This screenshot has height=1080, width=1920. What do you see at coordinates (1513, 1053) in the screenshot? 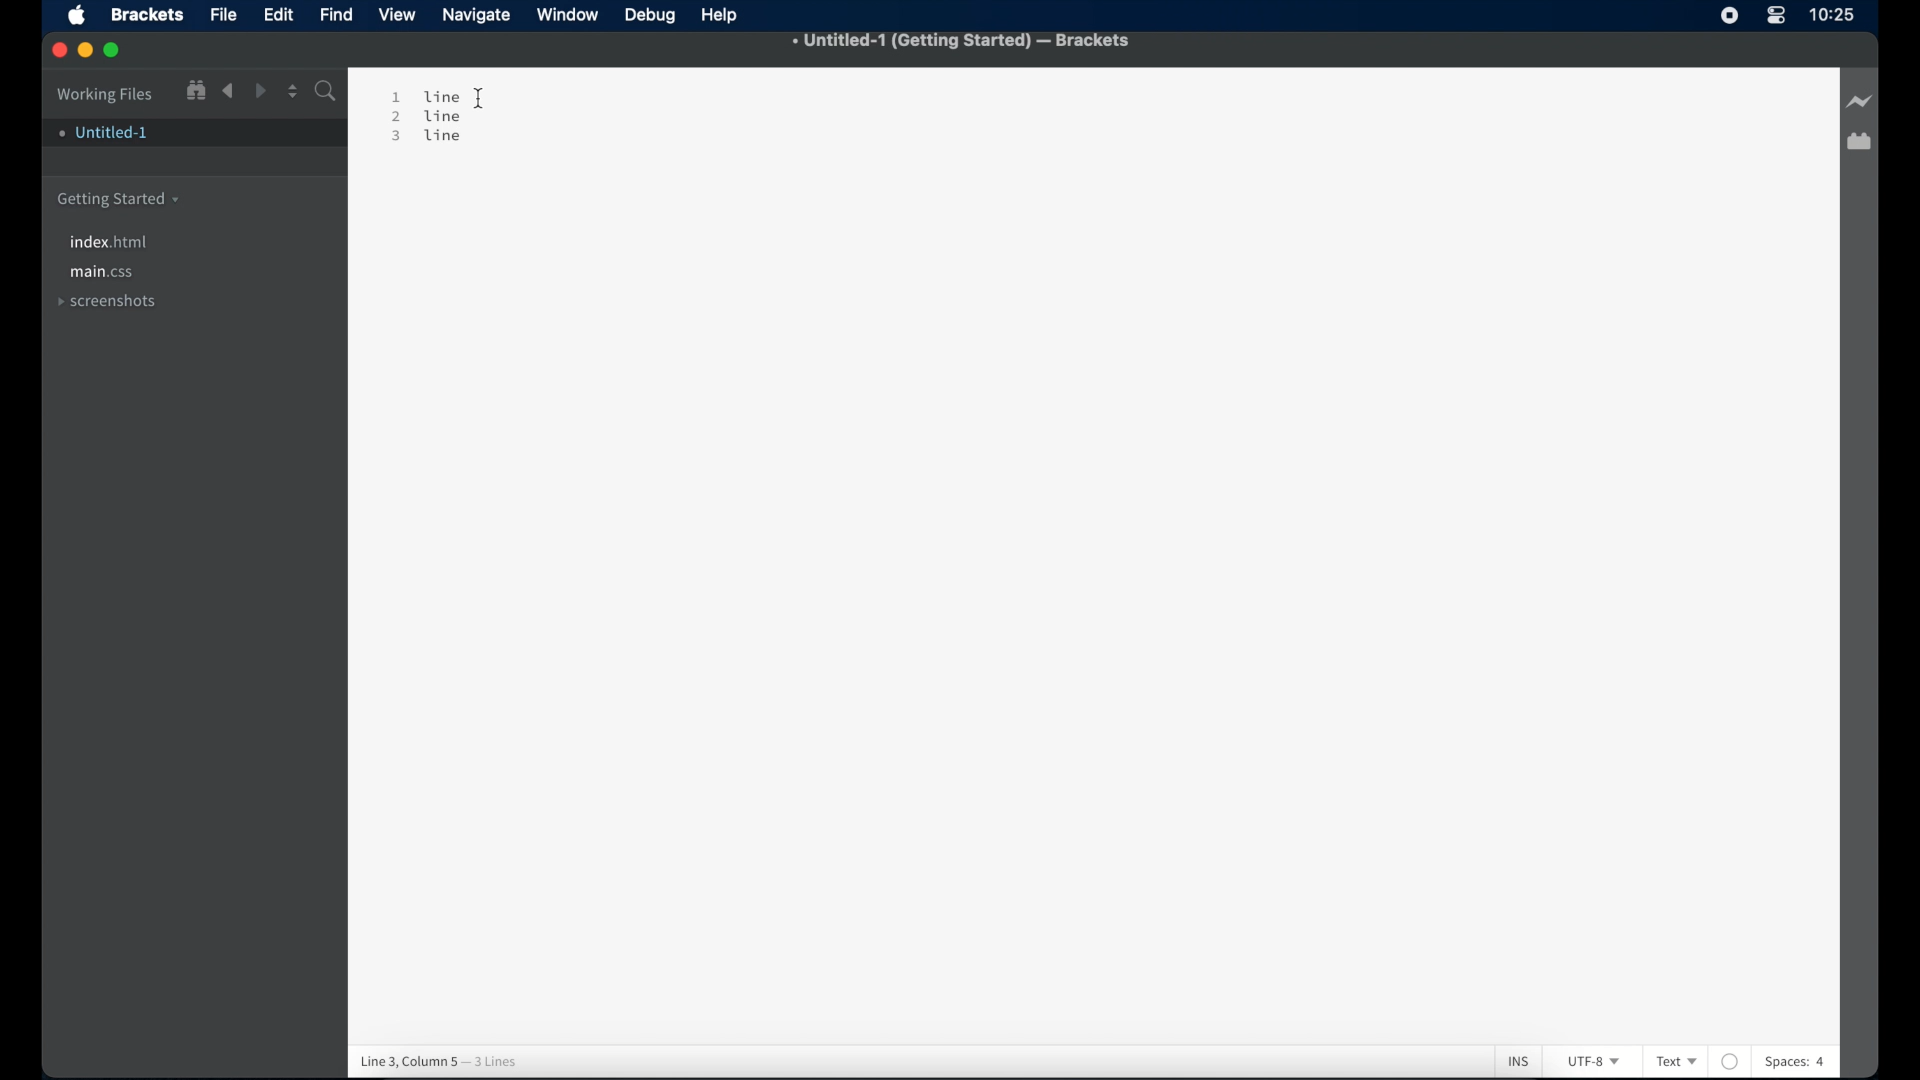
I see `ins` at bounding box center [1513, 1053].